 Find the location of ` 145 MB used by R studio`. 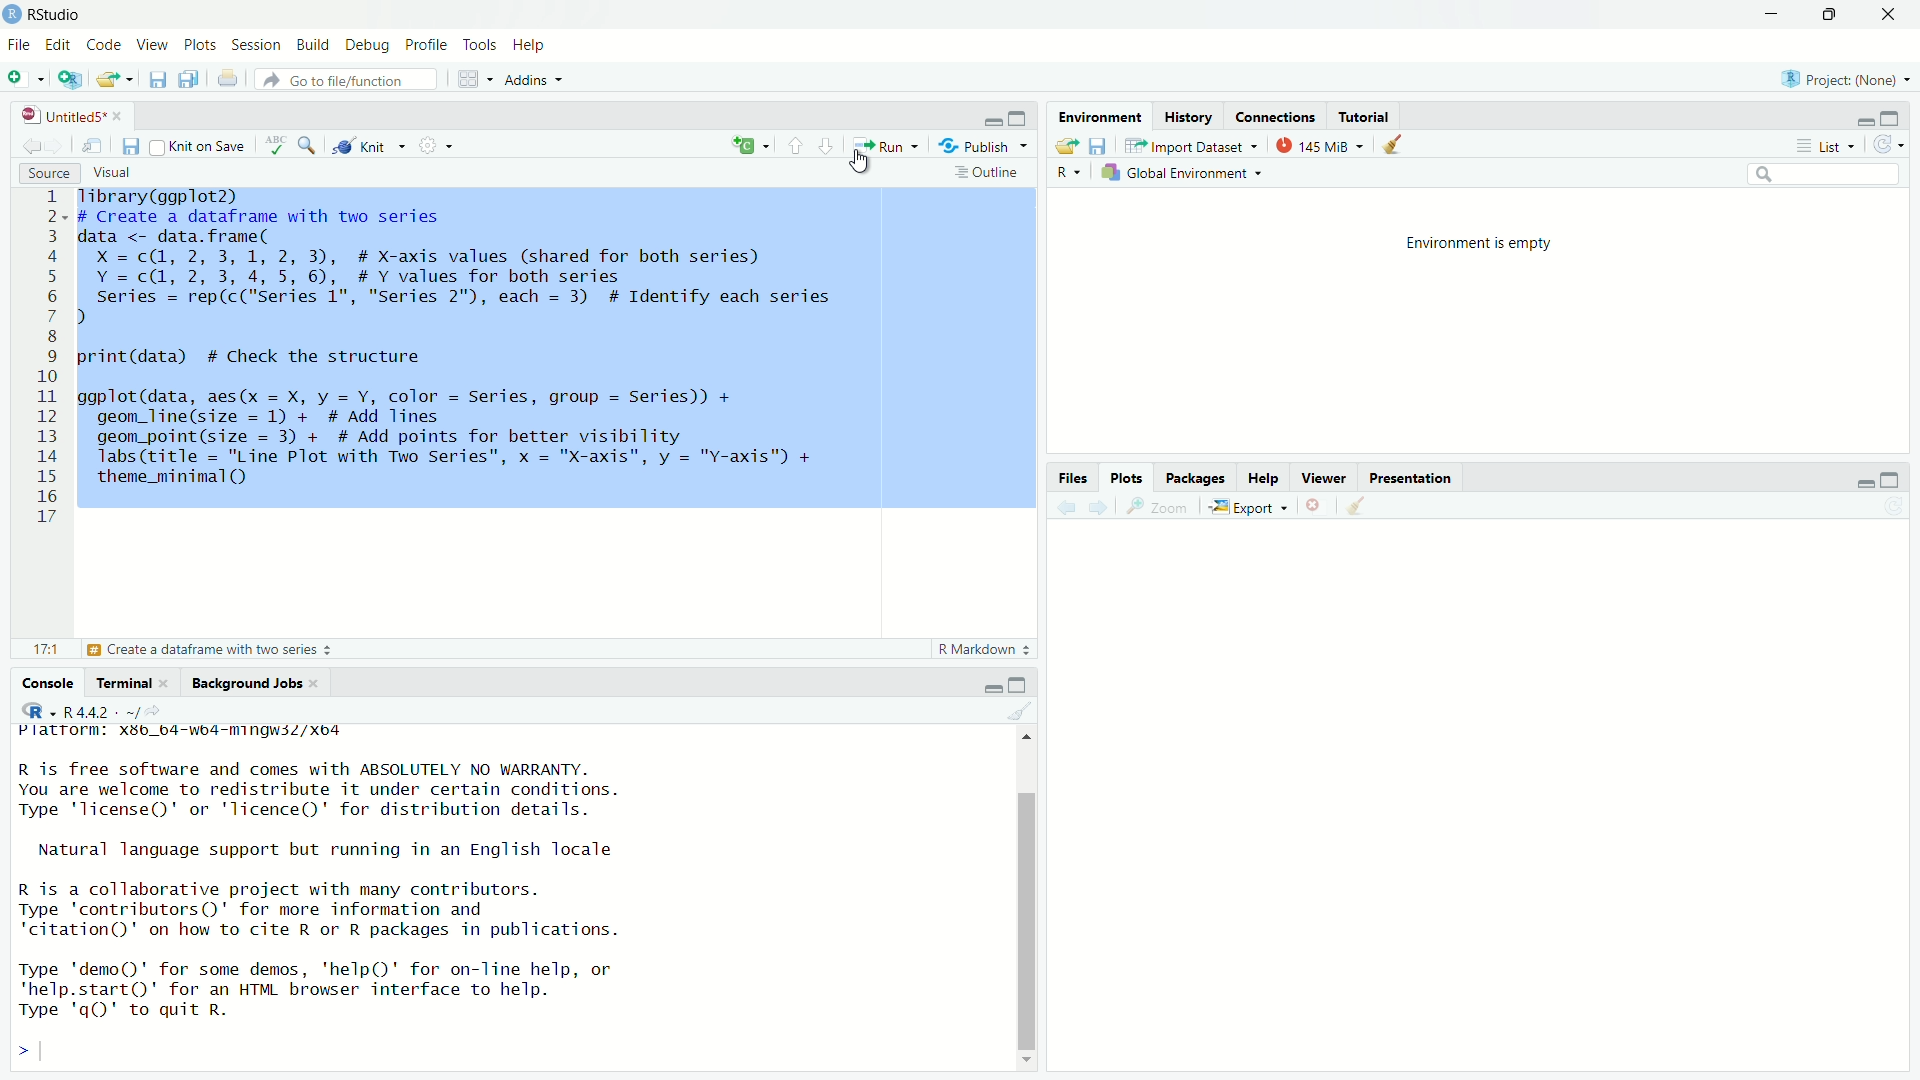

 145 MB used by R studio is located at coordinates (1318, 145).